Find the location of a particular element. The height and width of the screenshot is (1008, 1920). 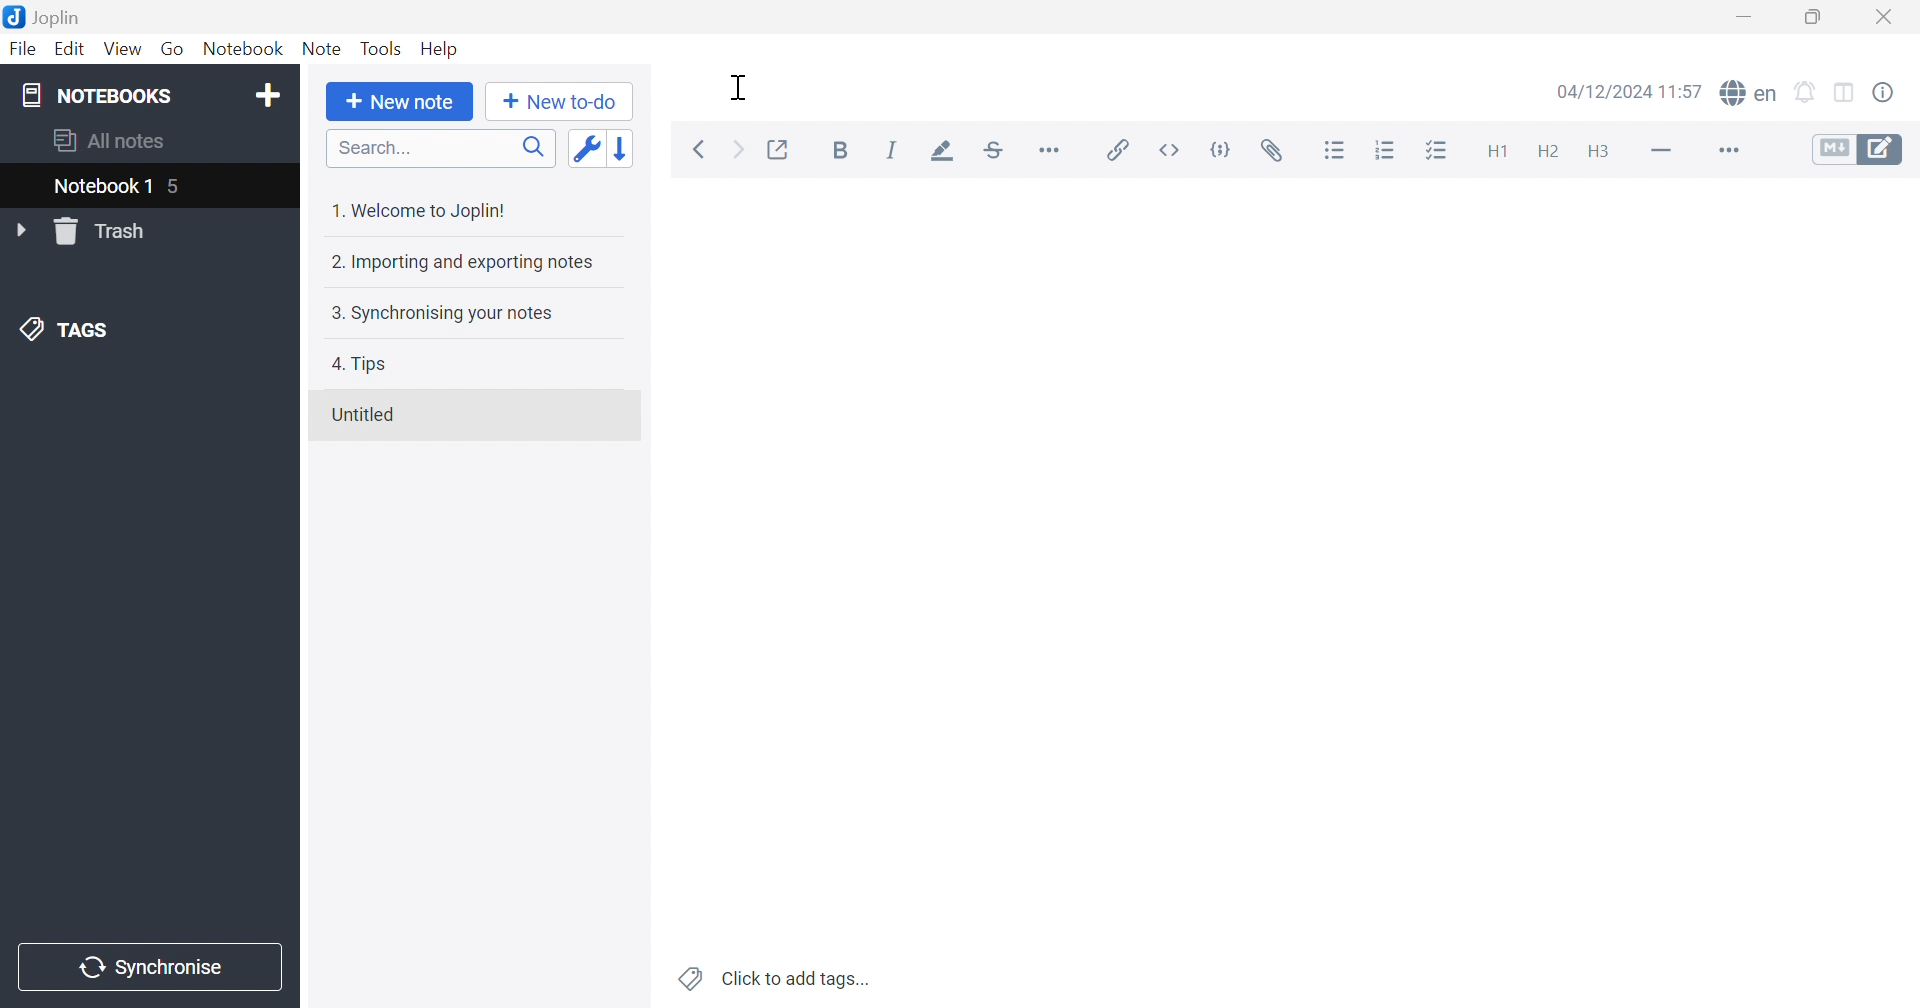

Restore Down is located at coordinates (1815, 18).